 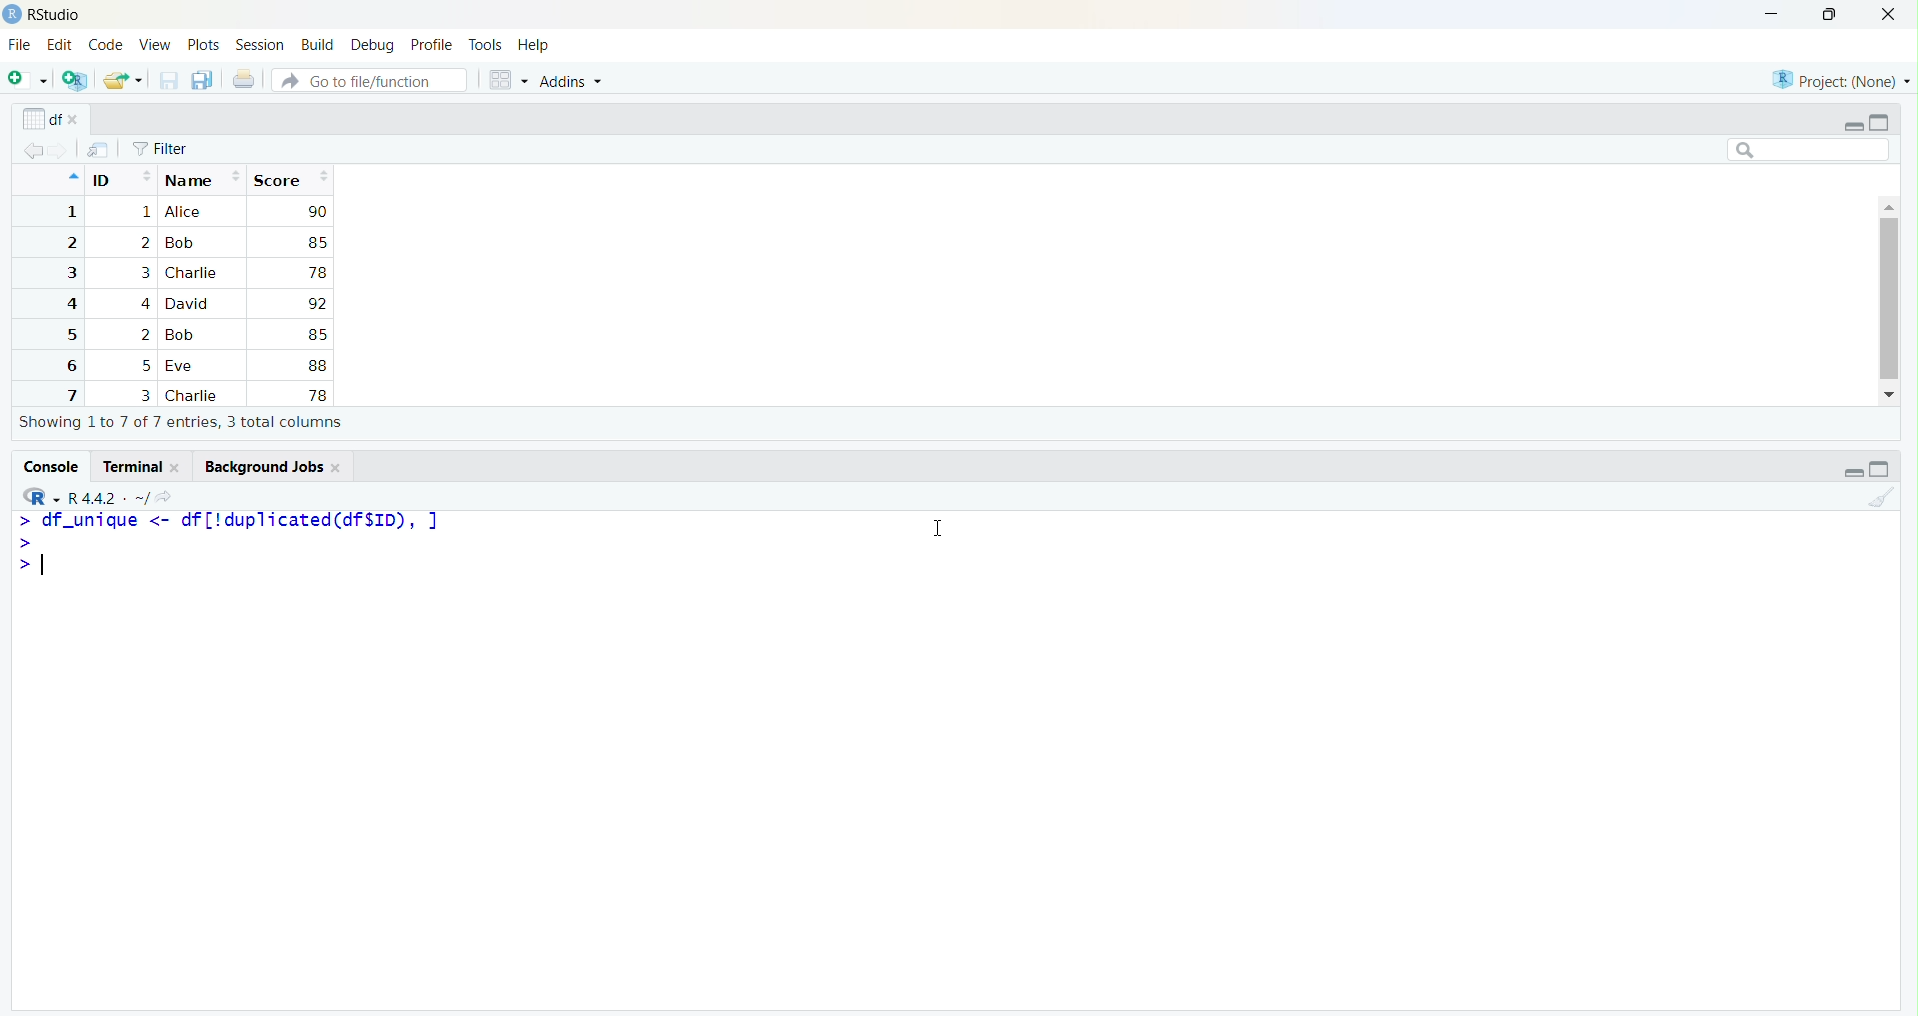 I want to click on Plots, so click(x=204, y=46).